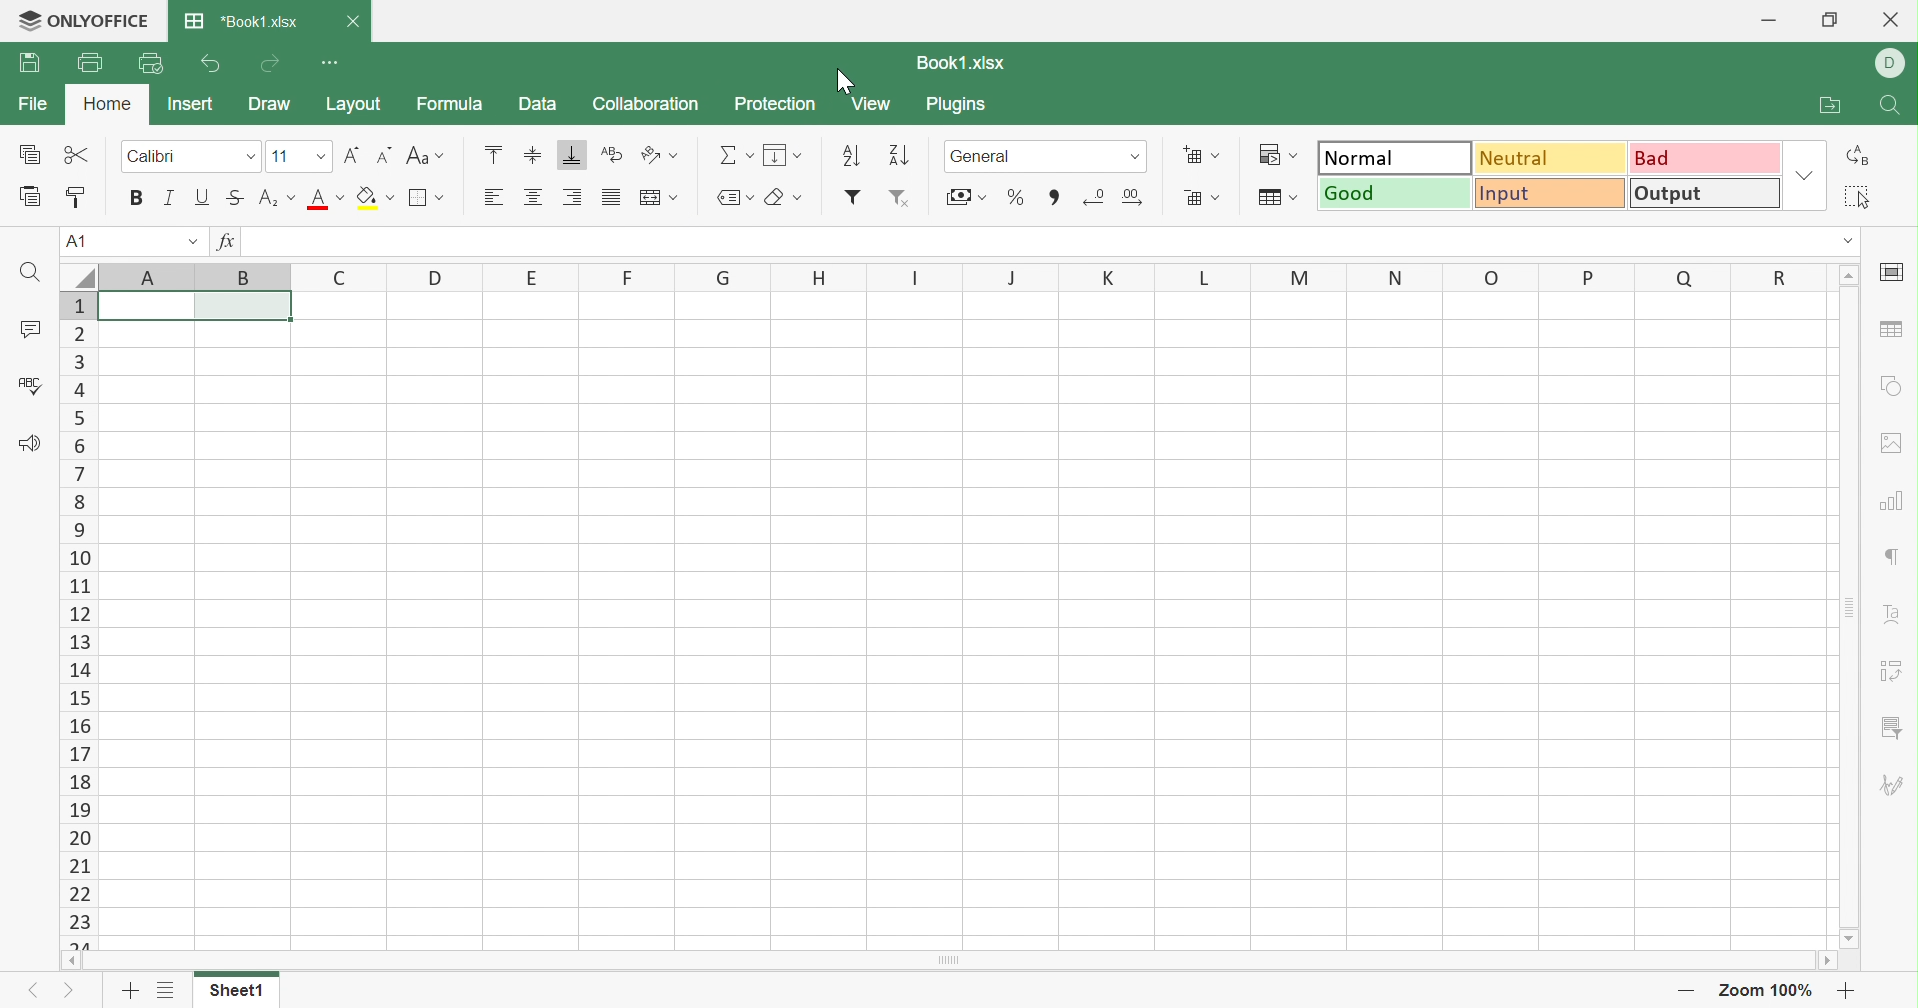 The image size is (1918, 1008). What do you see at coordinates (986, 157) in the screenshot?
I see `General` at bounding box center [986, 157].